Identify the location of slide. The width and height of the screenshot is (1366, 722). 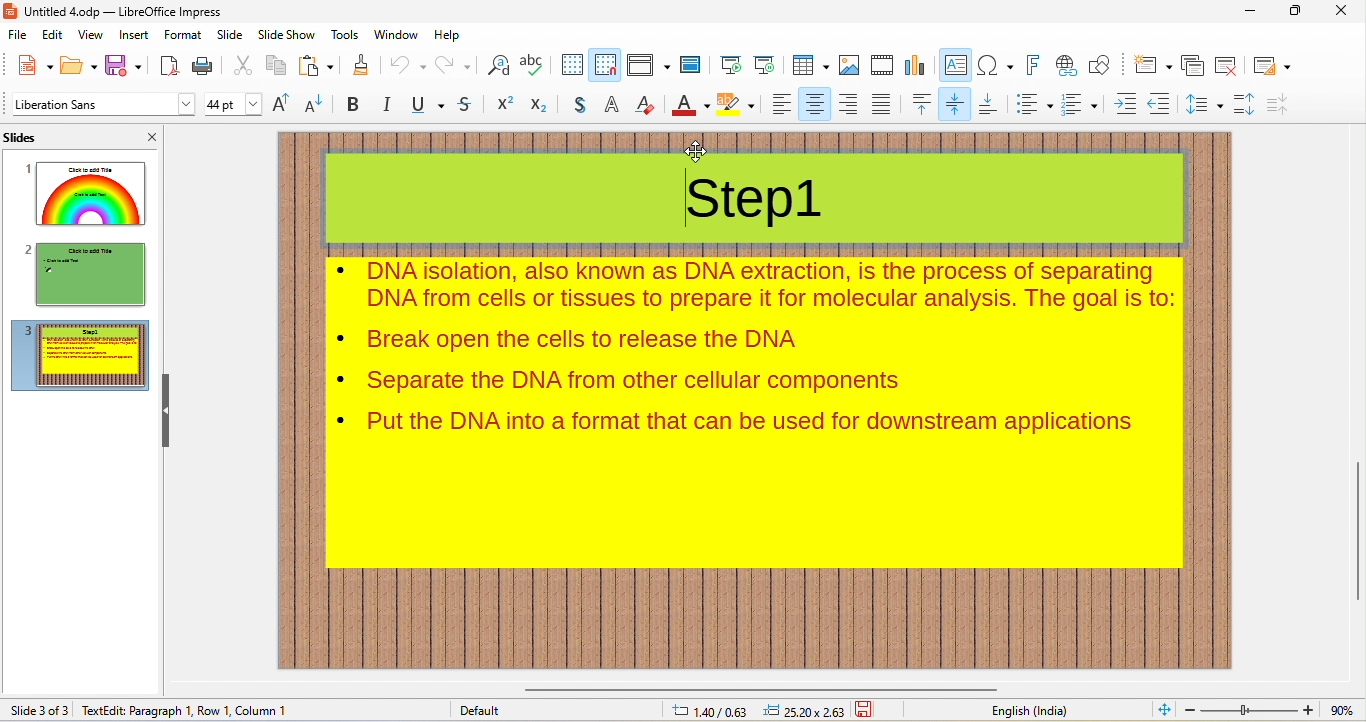
(230, 36).